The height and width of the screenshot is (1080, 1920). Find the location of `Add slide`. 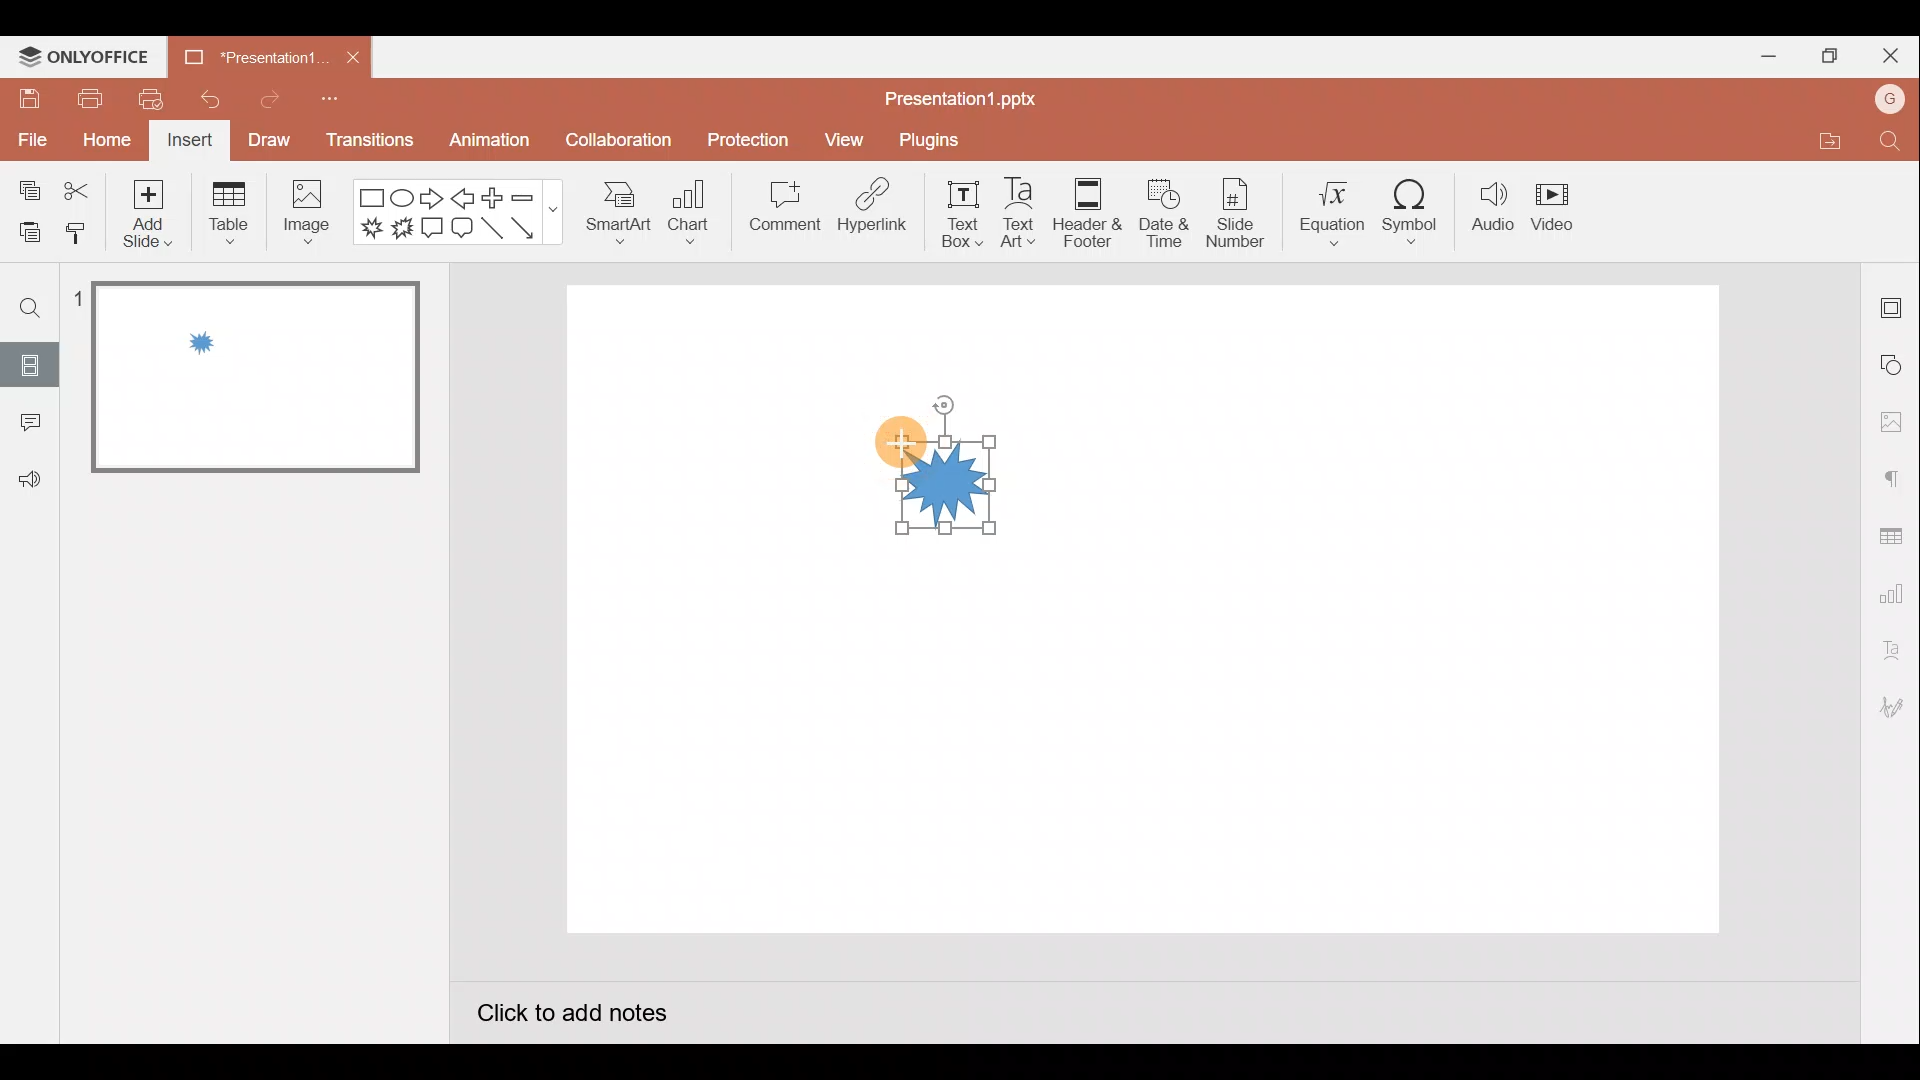

Add slide is located at coordinates (147, 214).